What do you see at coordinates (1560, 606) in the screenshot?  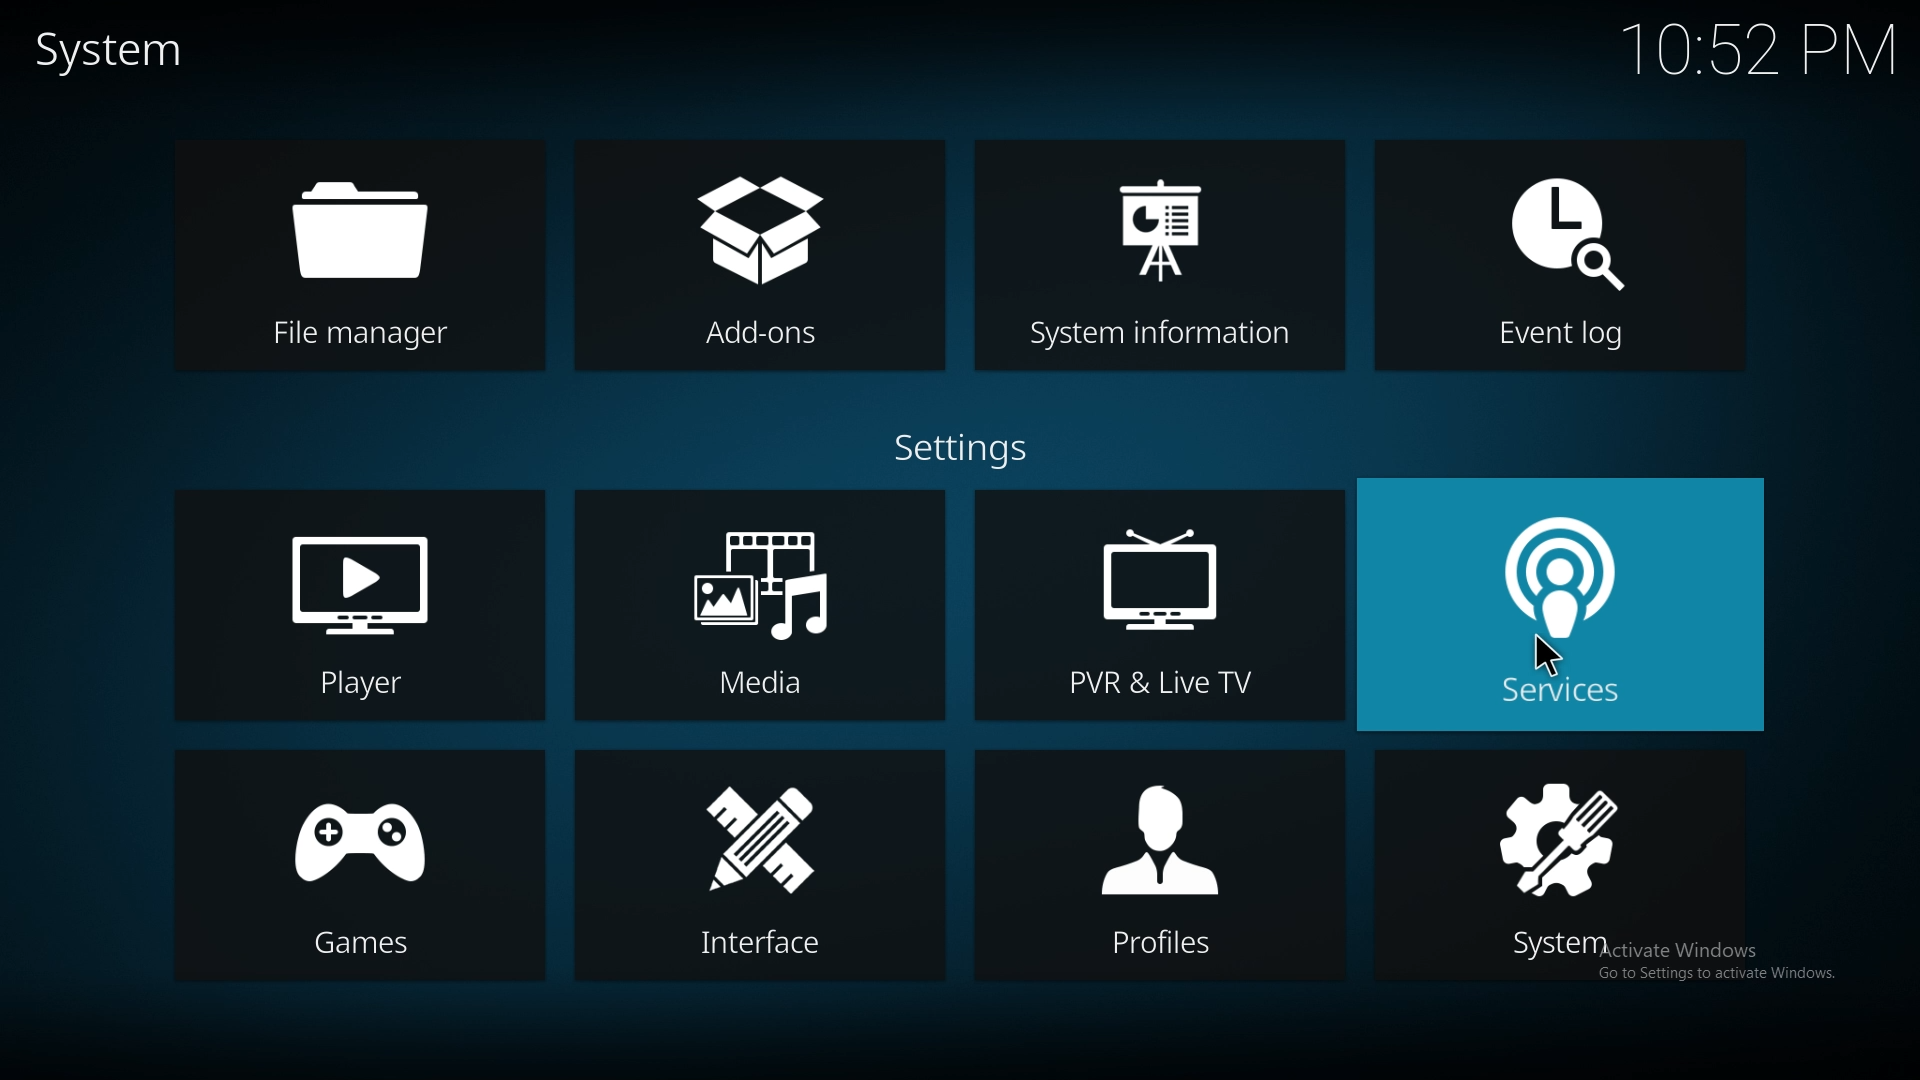 I see `services` at bounding box center [1560, 606].